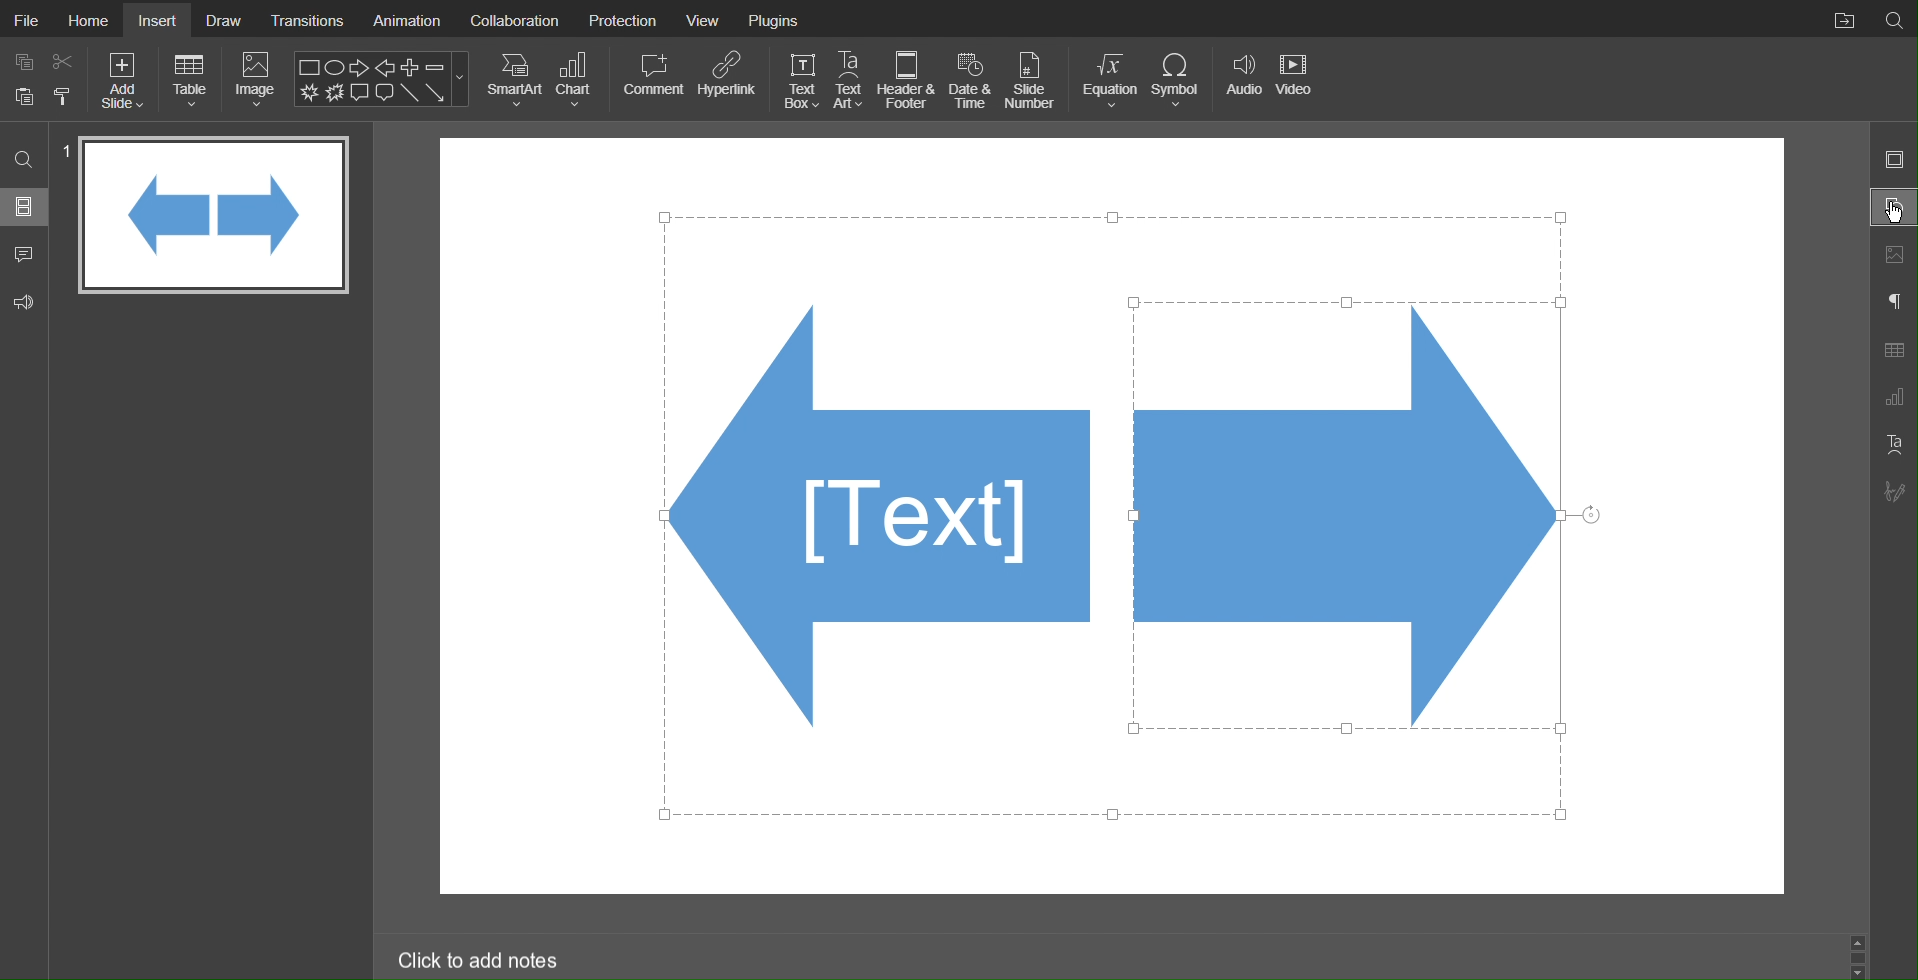 This screenshot has width=1918, height=980. I want to click on Draw, so click(224, 19).